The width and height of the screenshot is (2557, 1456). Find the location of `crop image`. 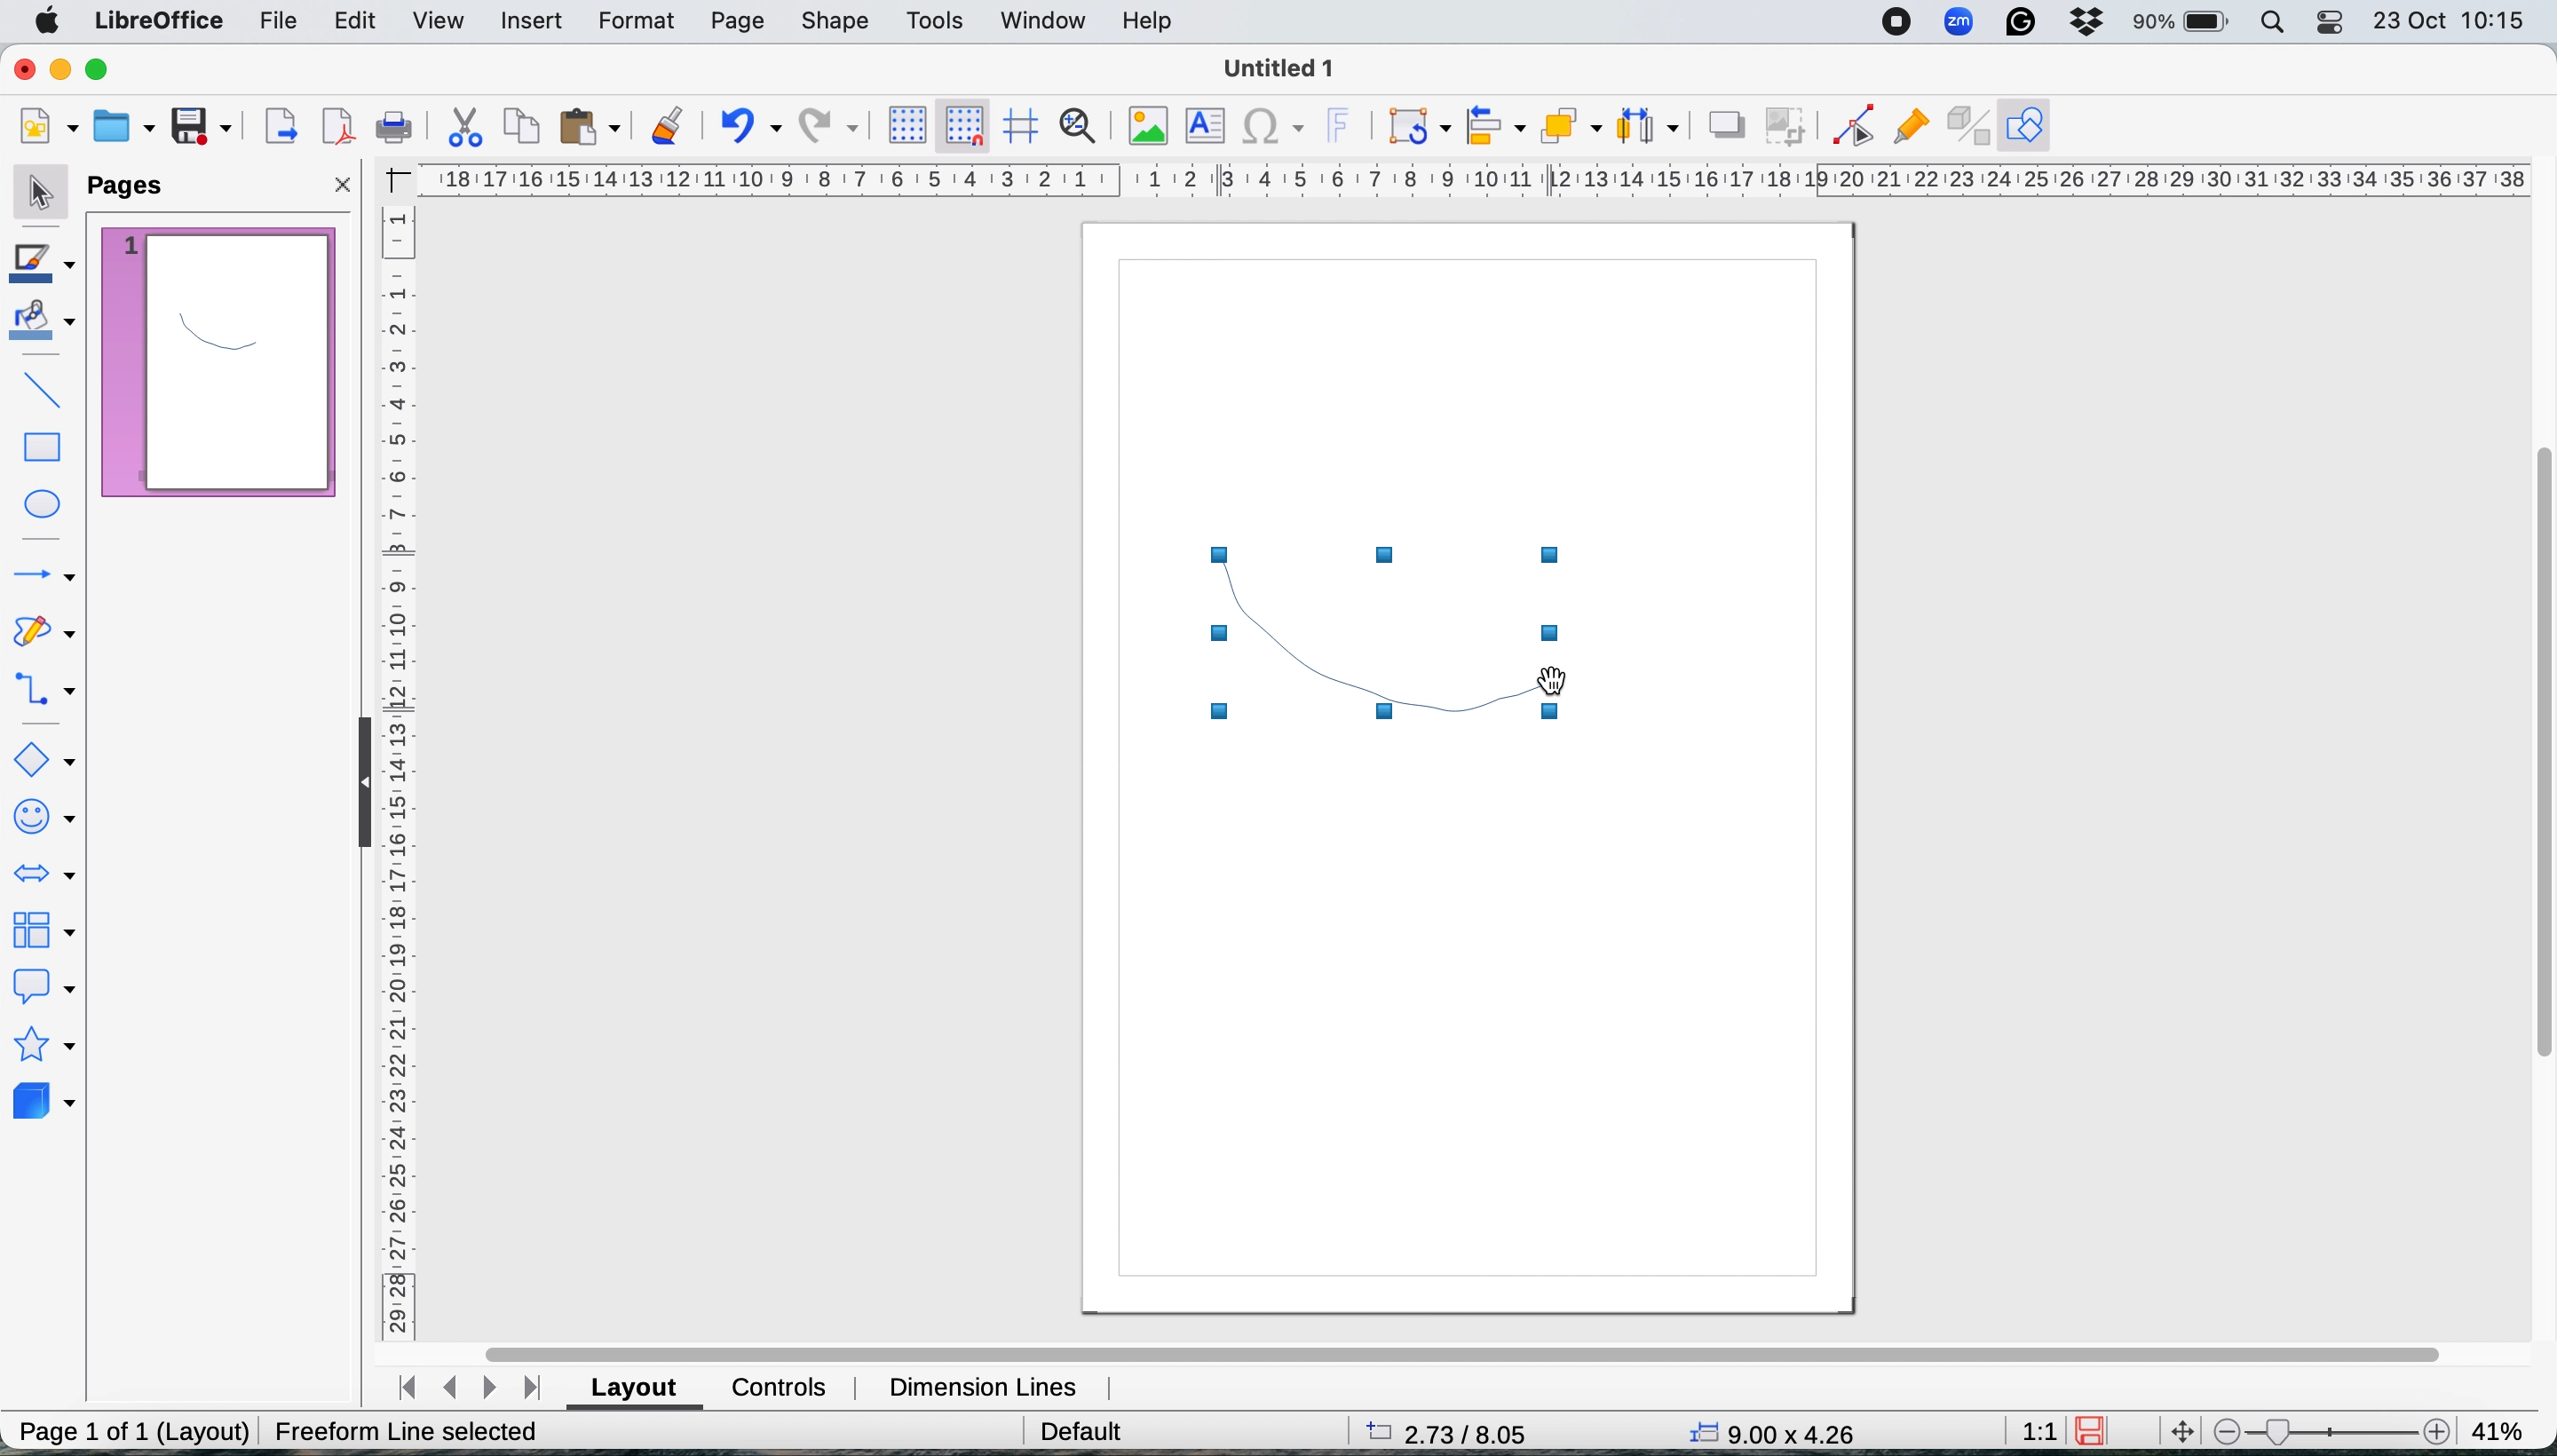

crop image is located at coordinates (1790, 128).